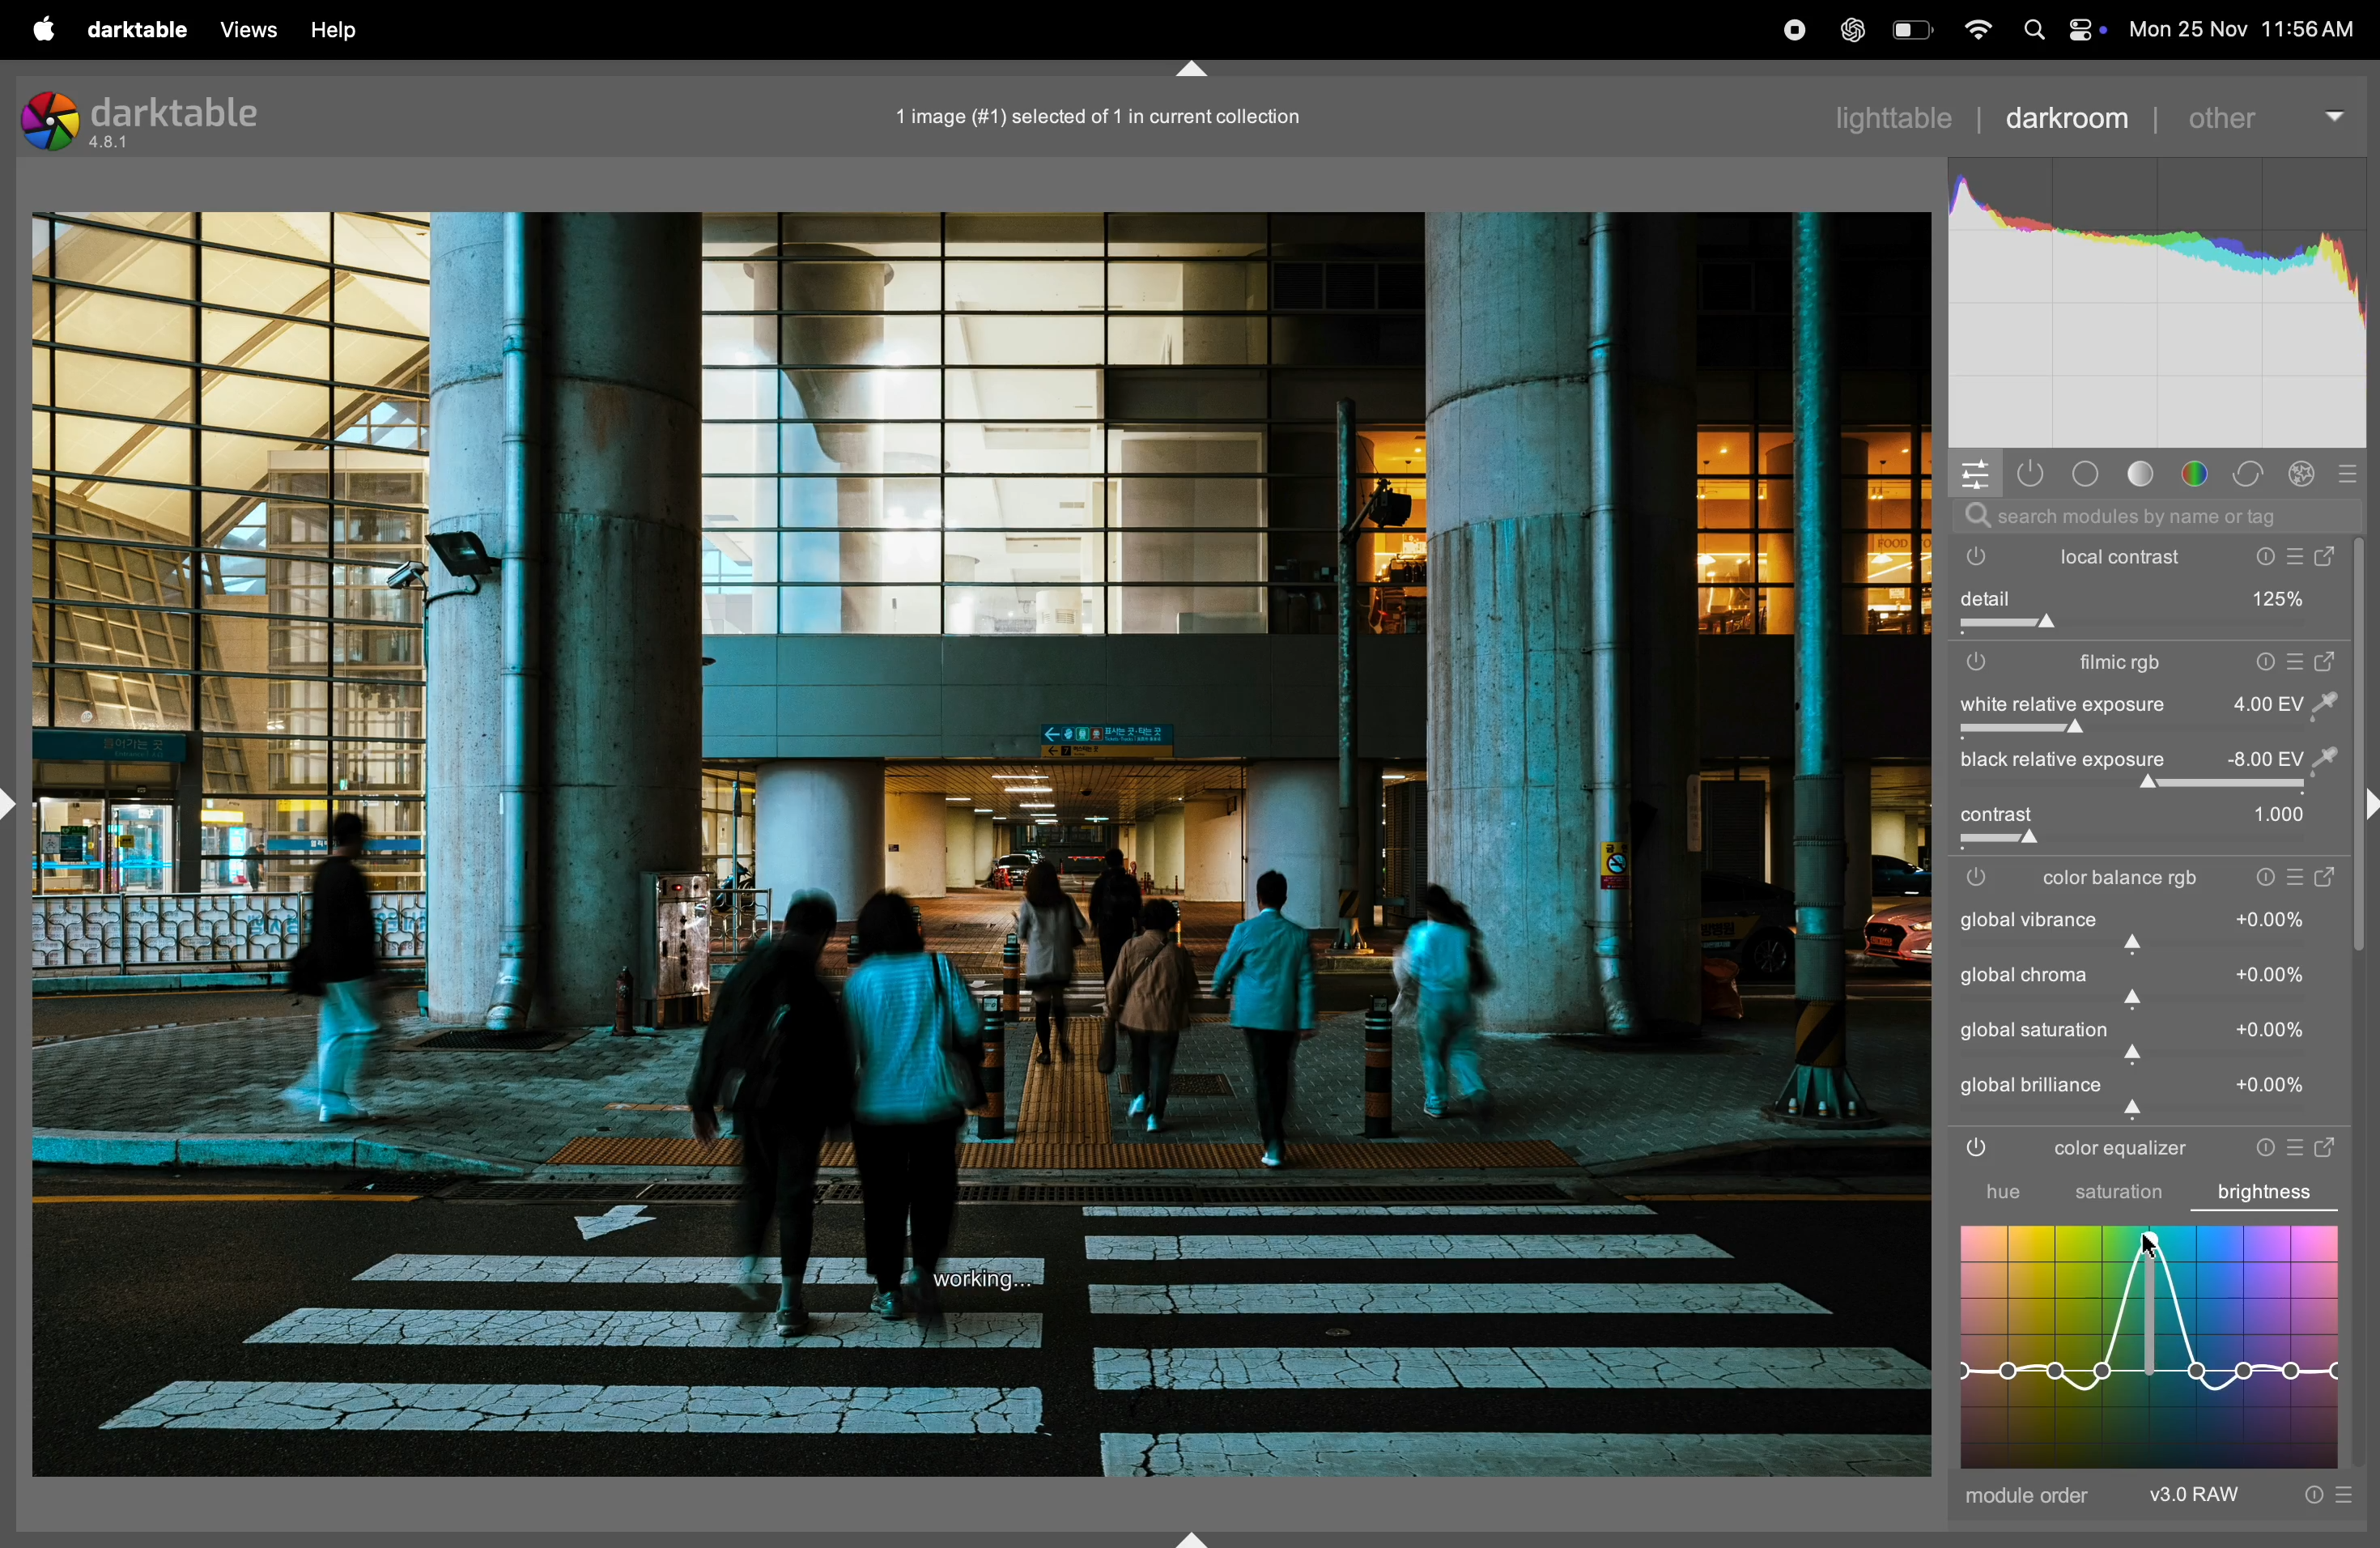  What do you see at coordinates (1970, 559) in the screenshot?
I see `local contrast is switched off` at bounding box center [1970, 559].